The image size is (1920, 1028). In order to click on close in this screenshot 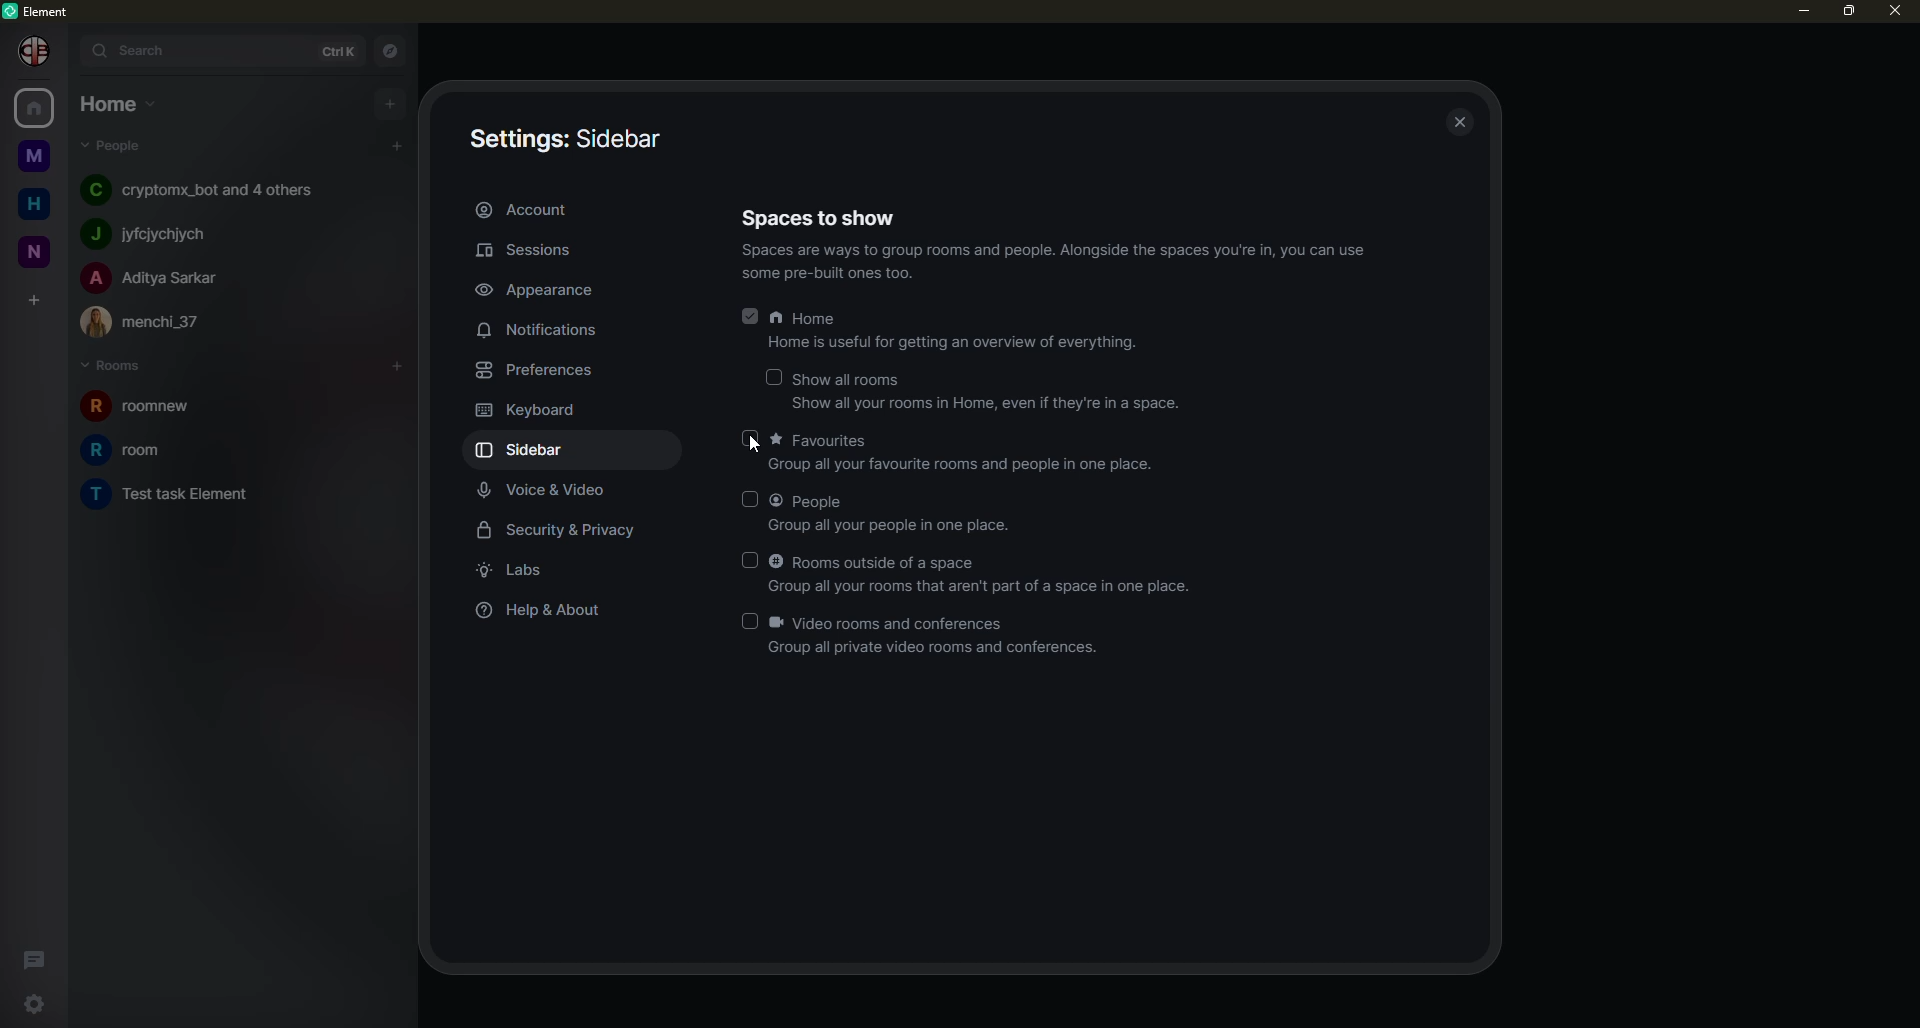, I will do `click(1456, 120)`.